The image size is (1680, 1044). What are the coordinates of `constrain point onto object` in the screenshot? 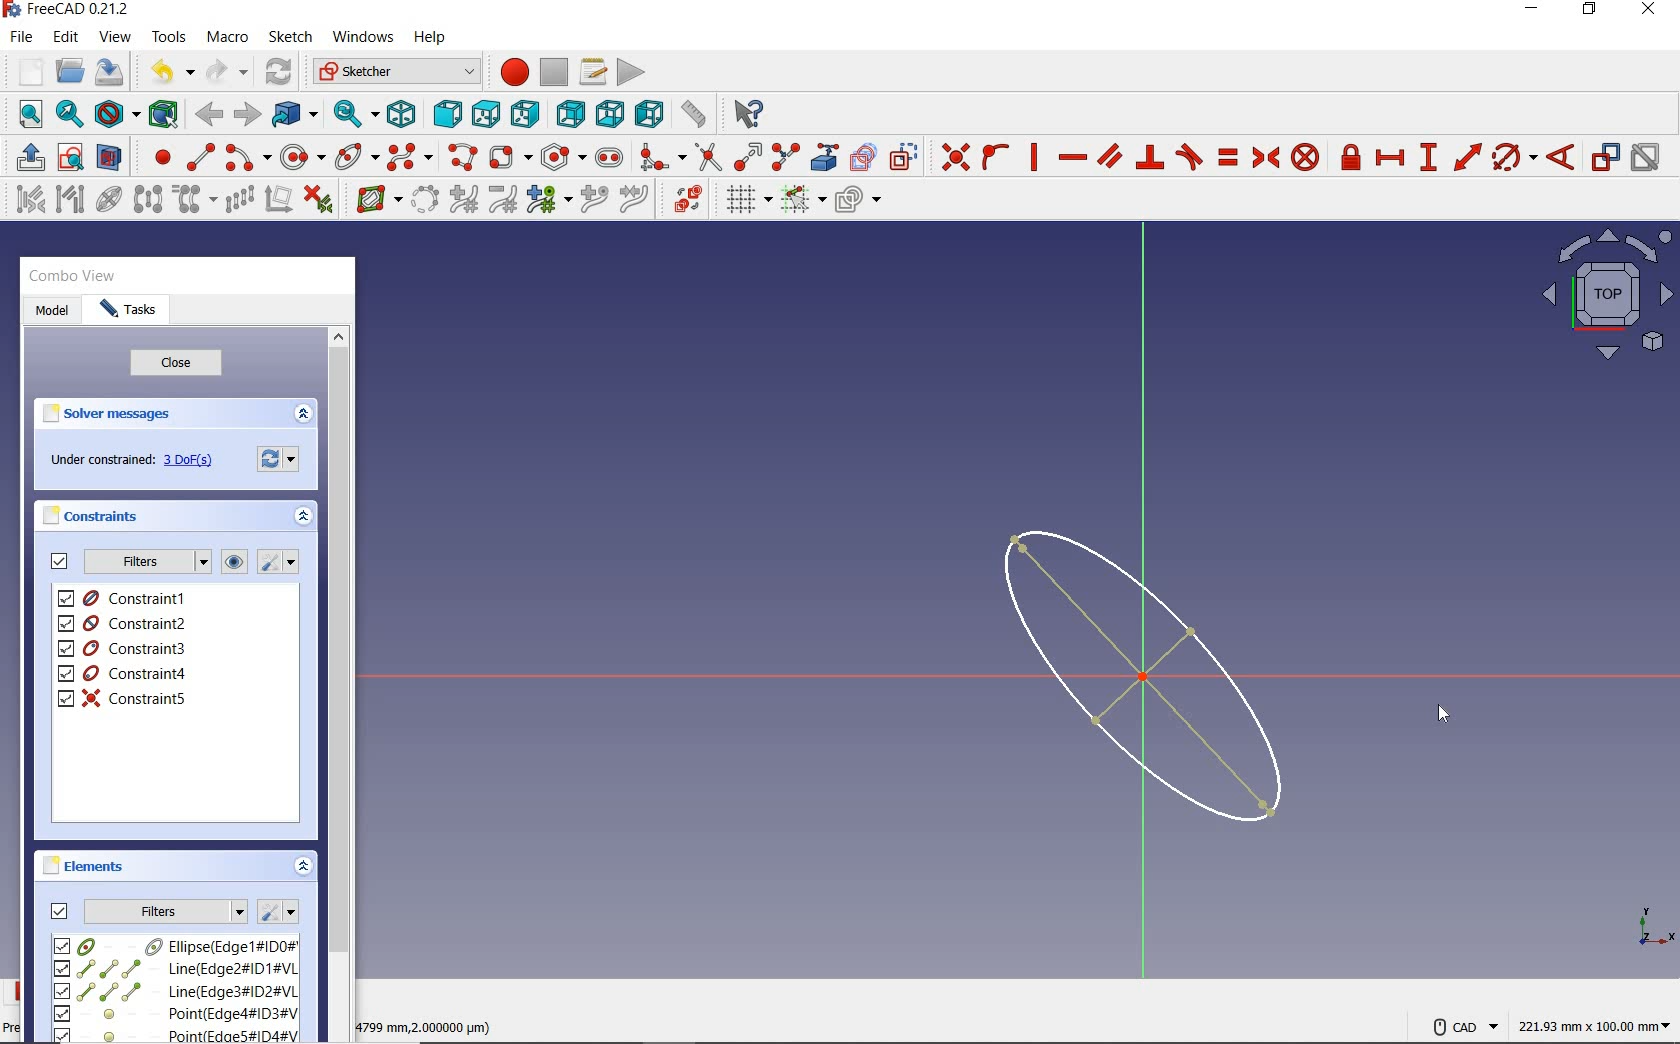 It's located at (996, 157).